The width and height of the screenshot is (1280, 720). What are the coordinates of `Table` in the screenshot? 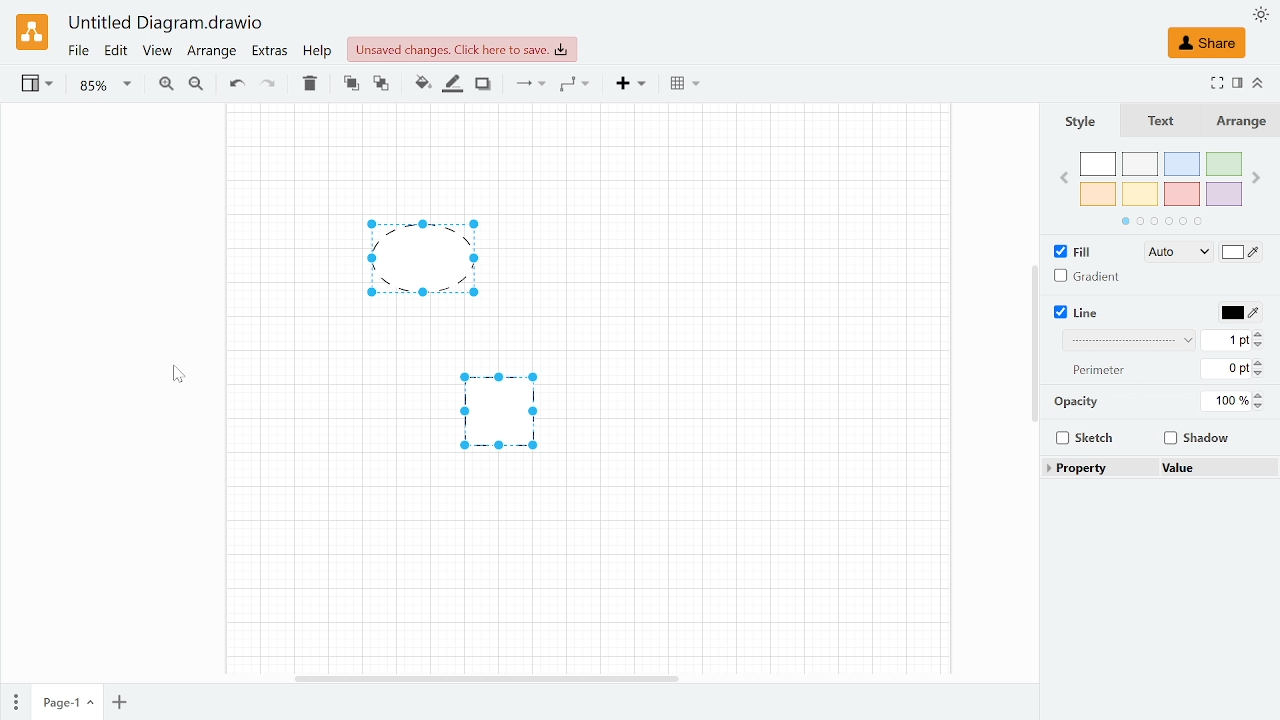 It's located at (685, 86).